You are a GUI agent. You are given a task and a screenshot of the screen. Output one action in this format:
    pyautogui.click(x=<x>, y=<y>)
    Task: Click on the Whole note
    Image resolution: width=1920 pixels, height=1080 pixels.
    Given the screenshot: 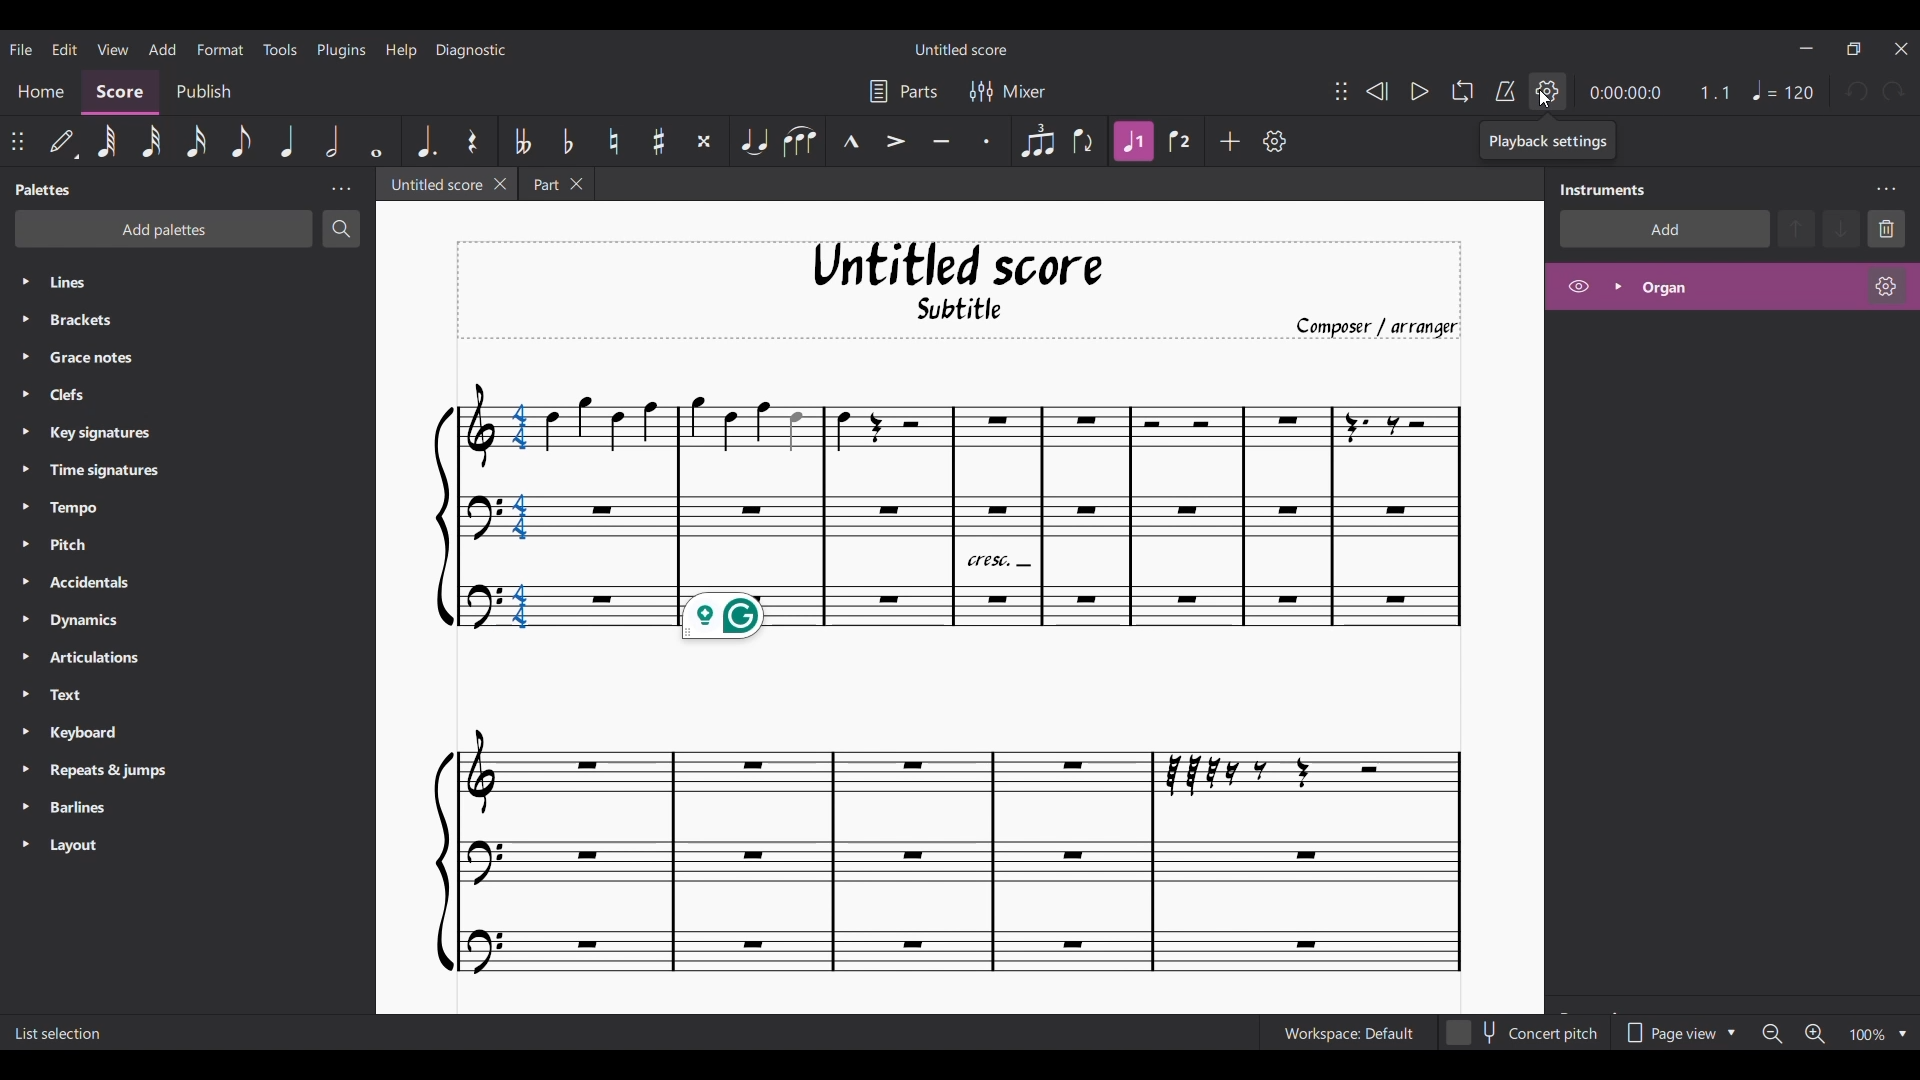 What is the action you would take?
    pyautogui.click(x=376, y=141)
    